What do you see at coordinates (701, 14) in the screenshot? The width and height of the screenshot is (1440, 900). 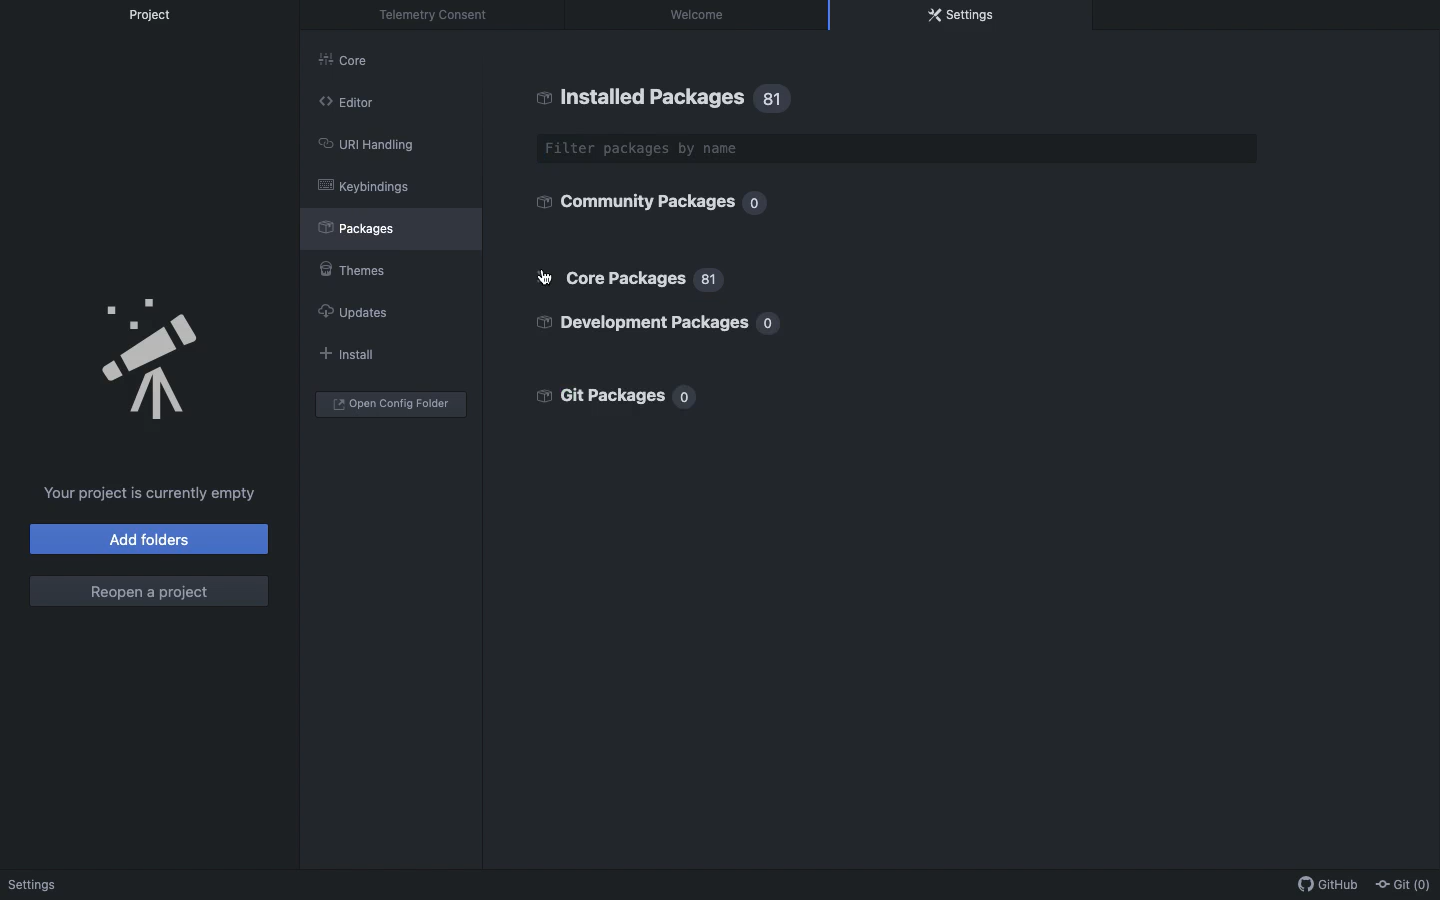 I see `Welcome` at bounding box center [701, 14].